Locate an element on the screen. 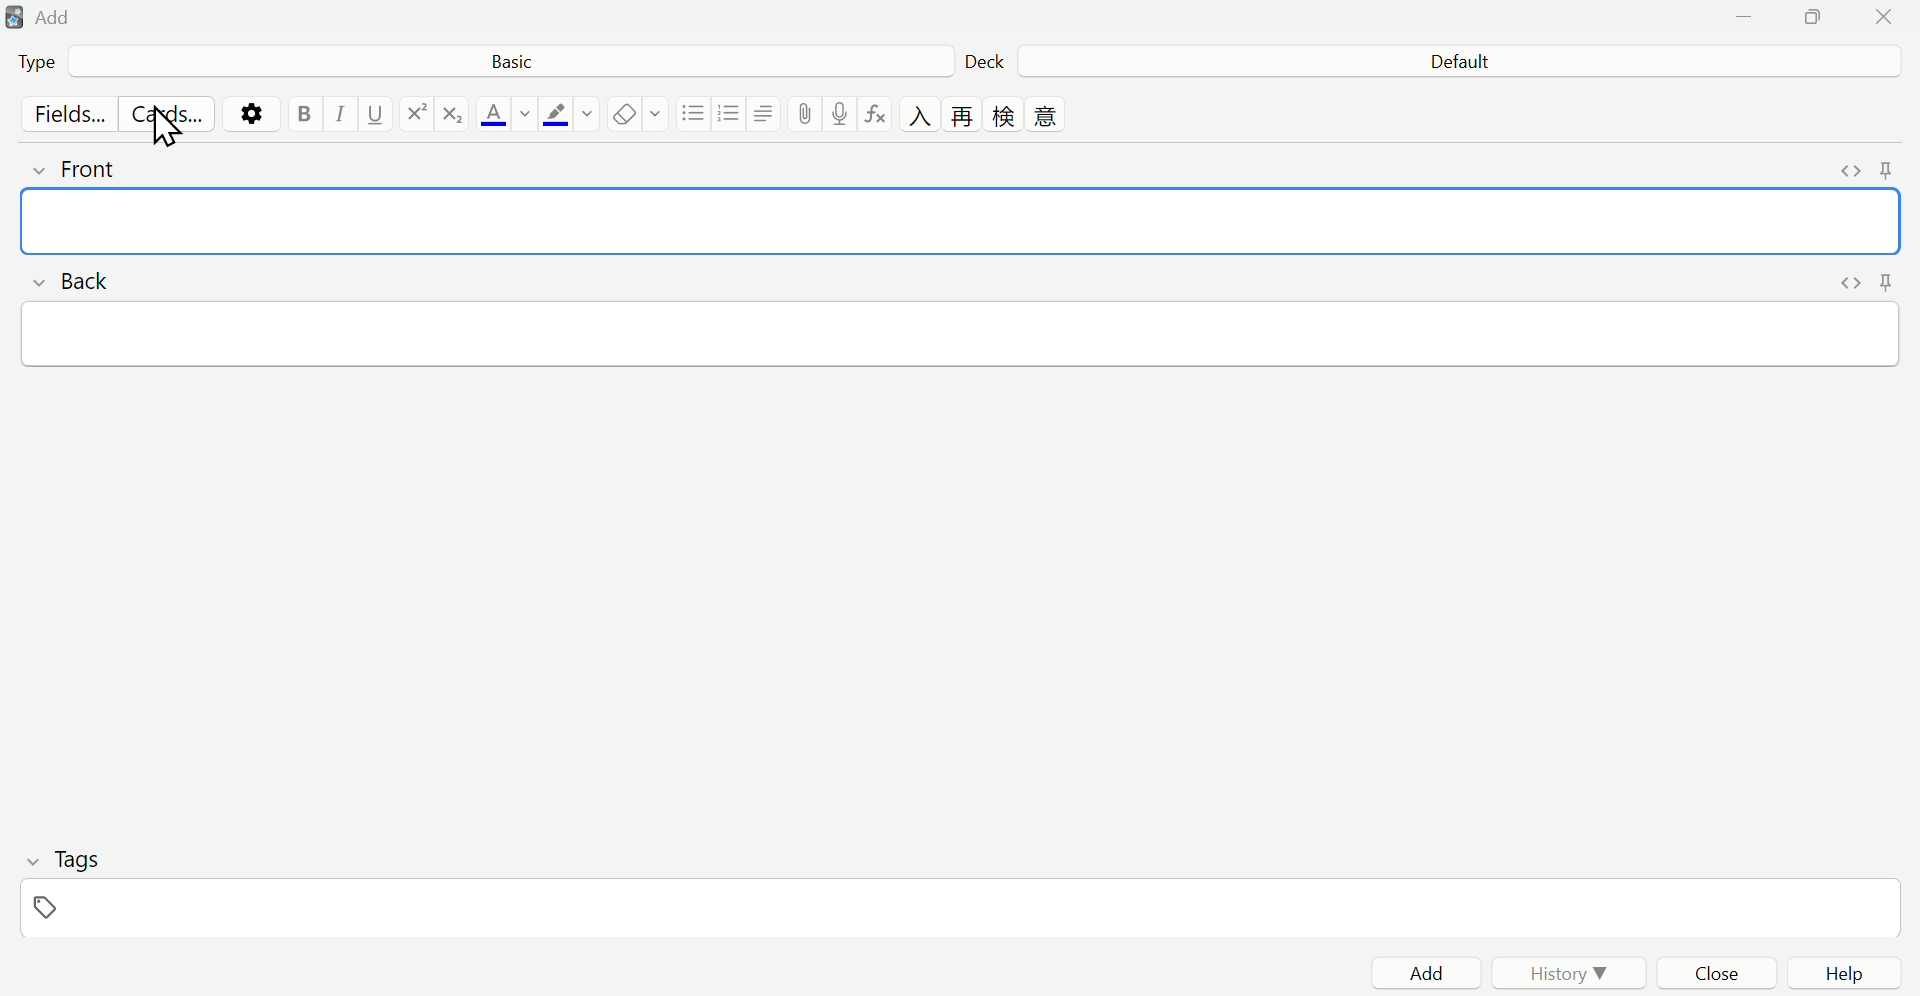 The width and height of the screenshot is (1920, 996). Basic is located at coordinates (523, 65).